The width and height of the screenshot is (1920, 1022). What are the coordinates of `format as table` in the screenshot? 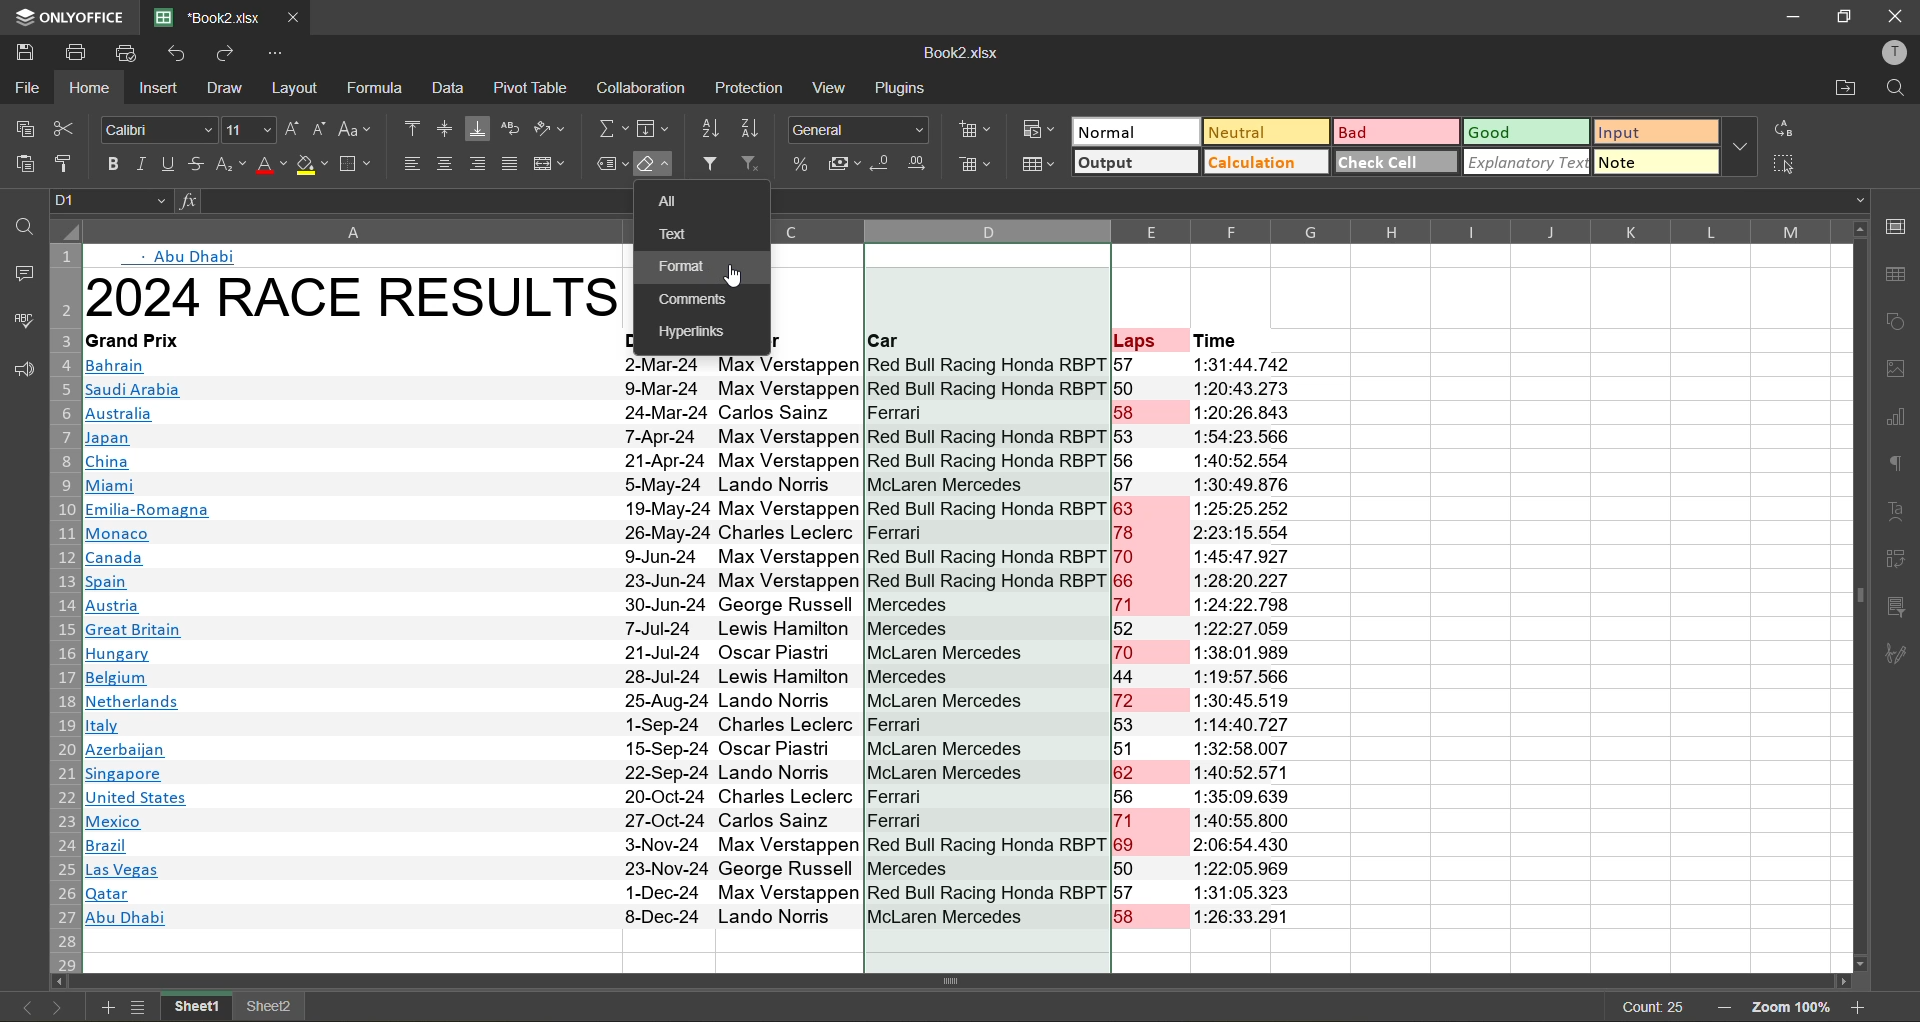 It's located at (1043, 162).